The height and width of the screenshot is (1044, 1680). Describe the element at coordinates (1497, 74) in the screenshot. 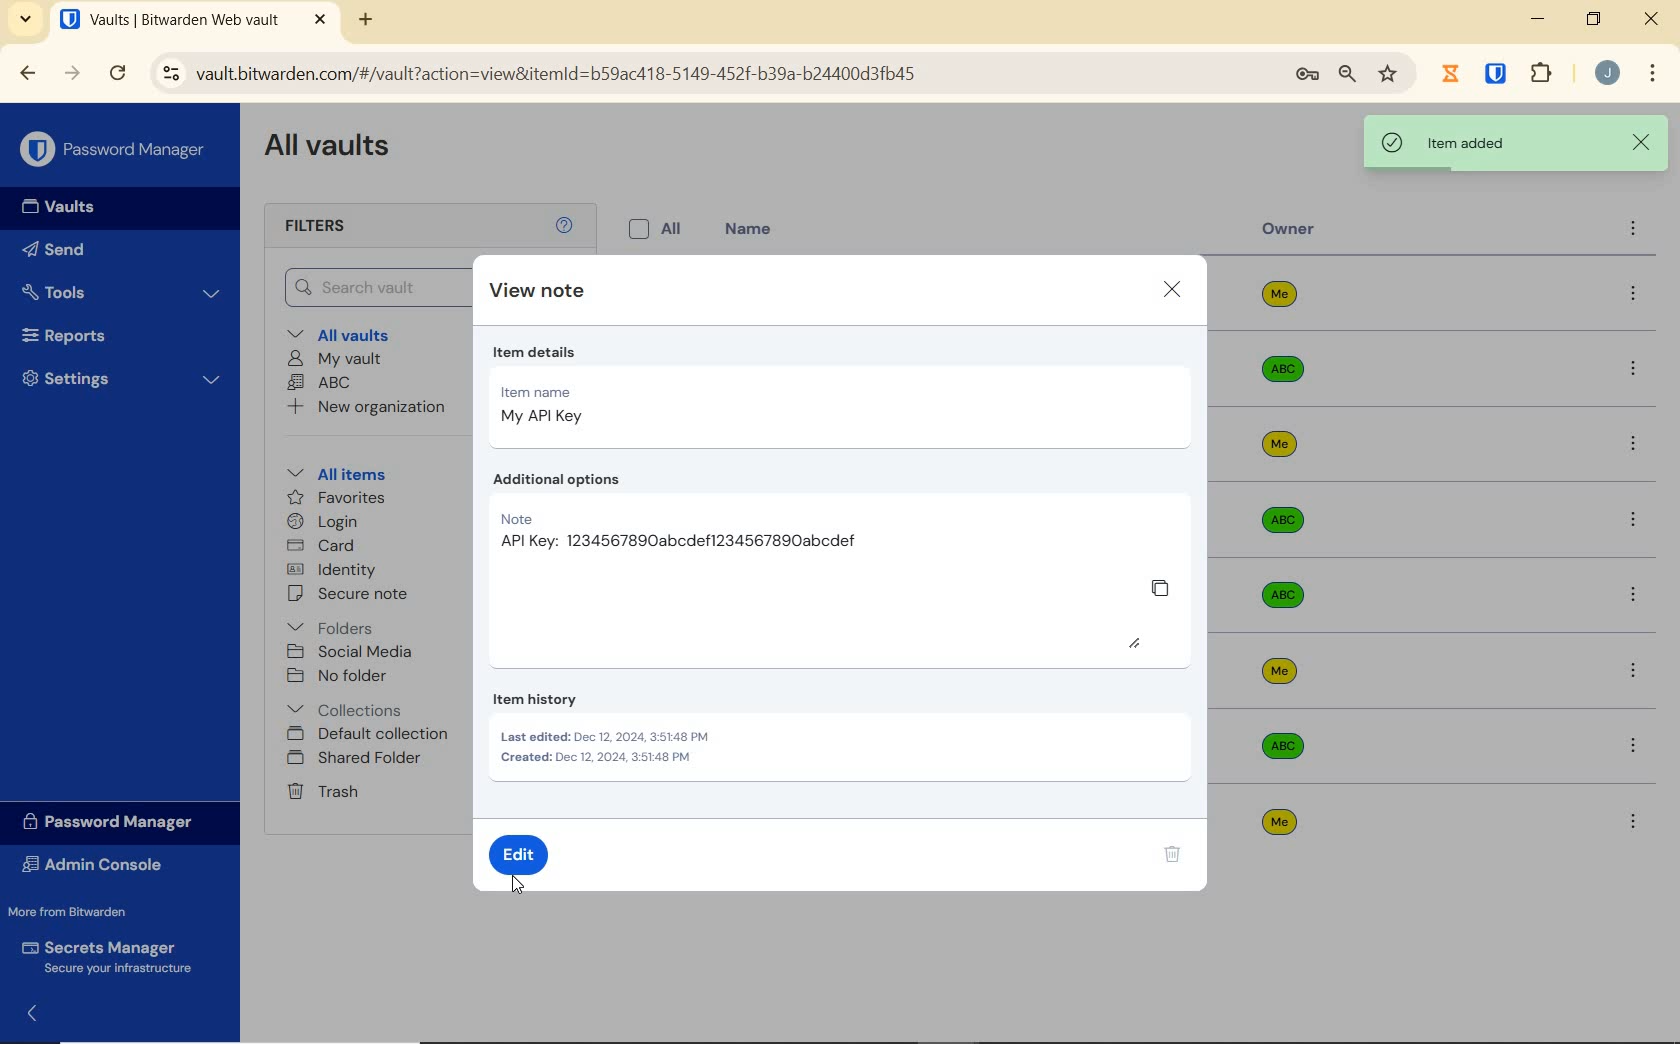

I see `BITWARDEN` at that location.